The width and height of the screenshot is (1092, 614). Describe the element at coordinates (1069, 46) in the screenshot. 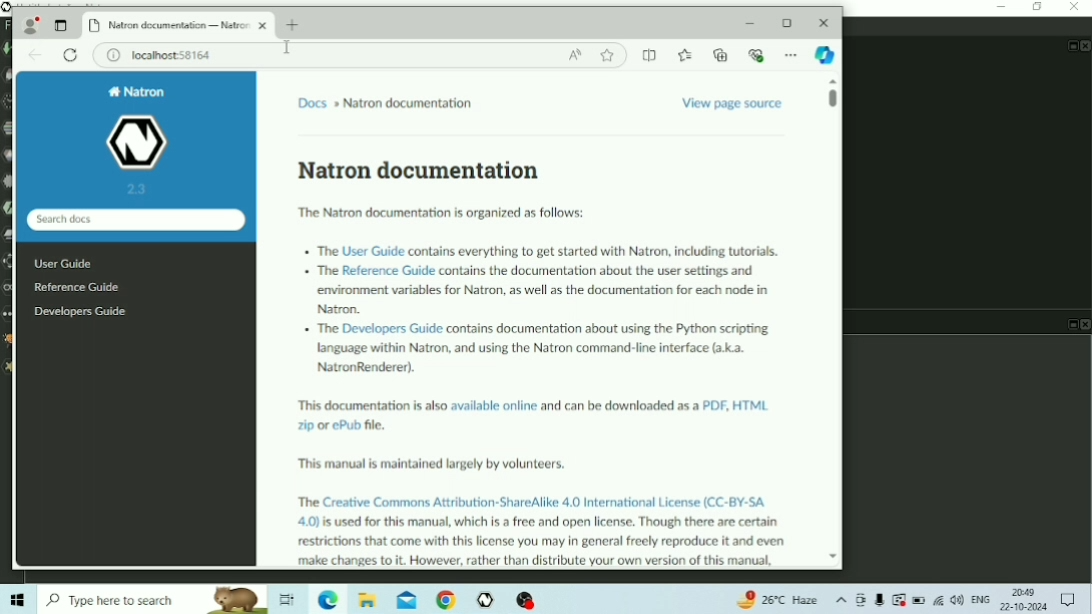

I see `Float Pane` at that location.